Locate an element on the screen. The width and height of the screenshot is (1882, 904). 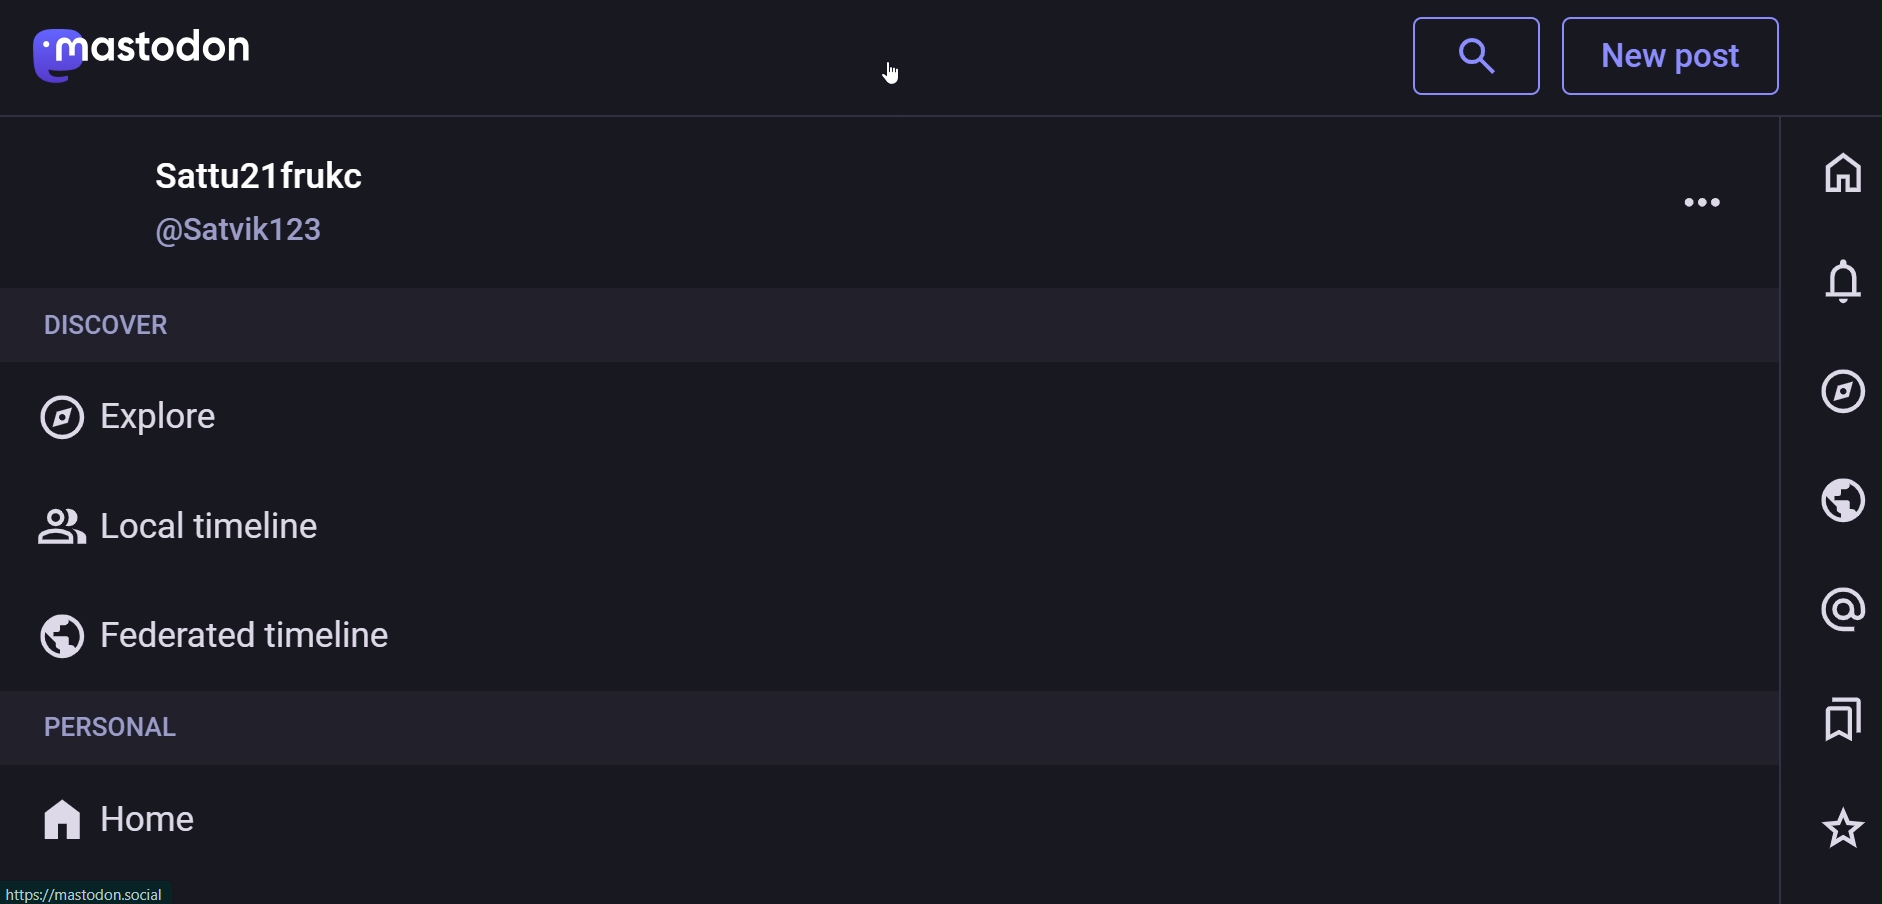
mastodon is located at coordinates (145, 48).